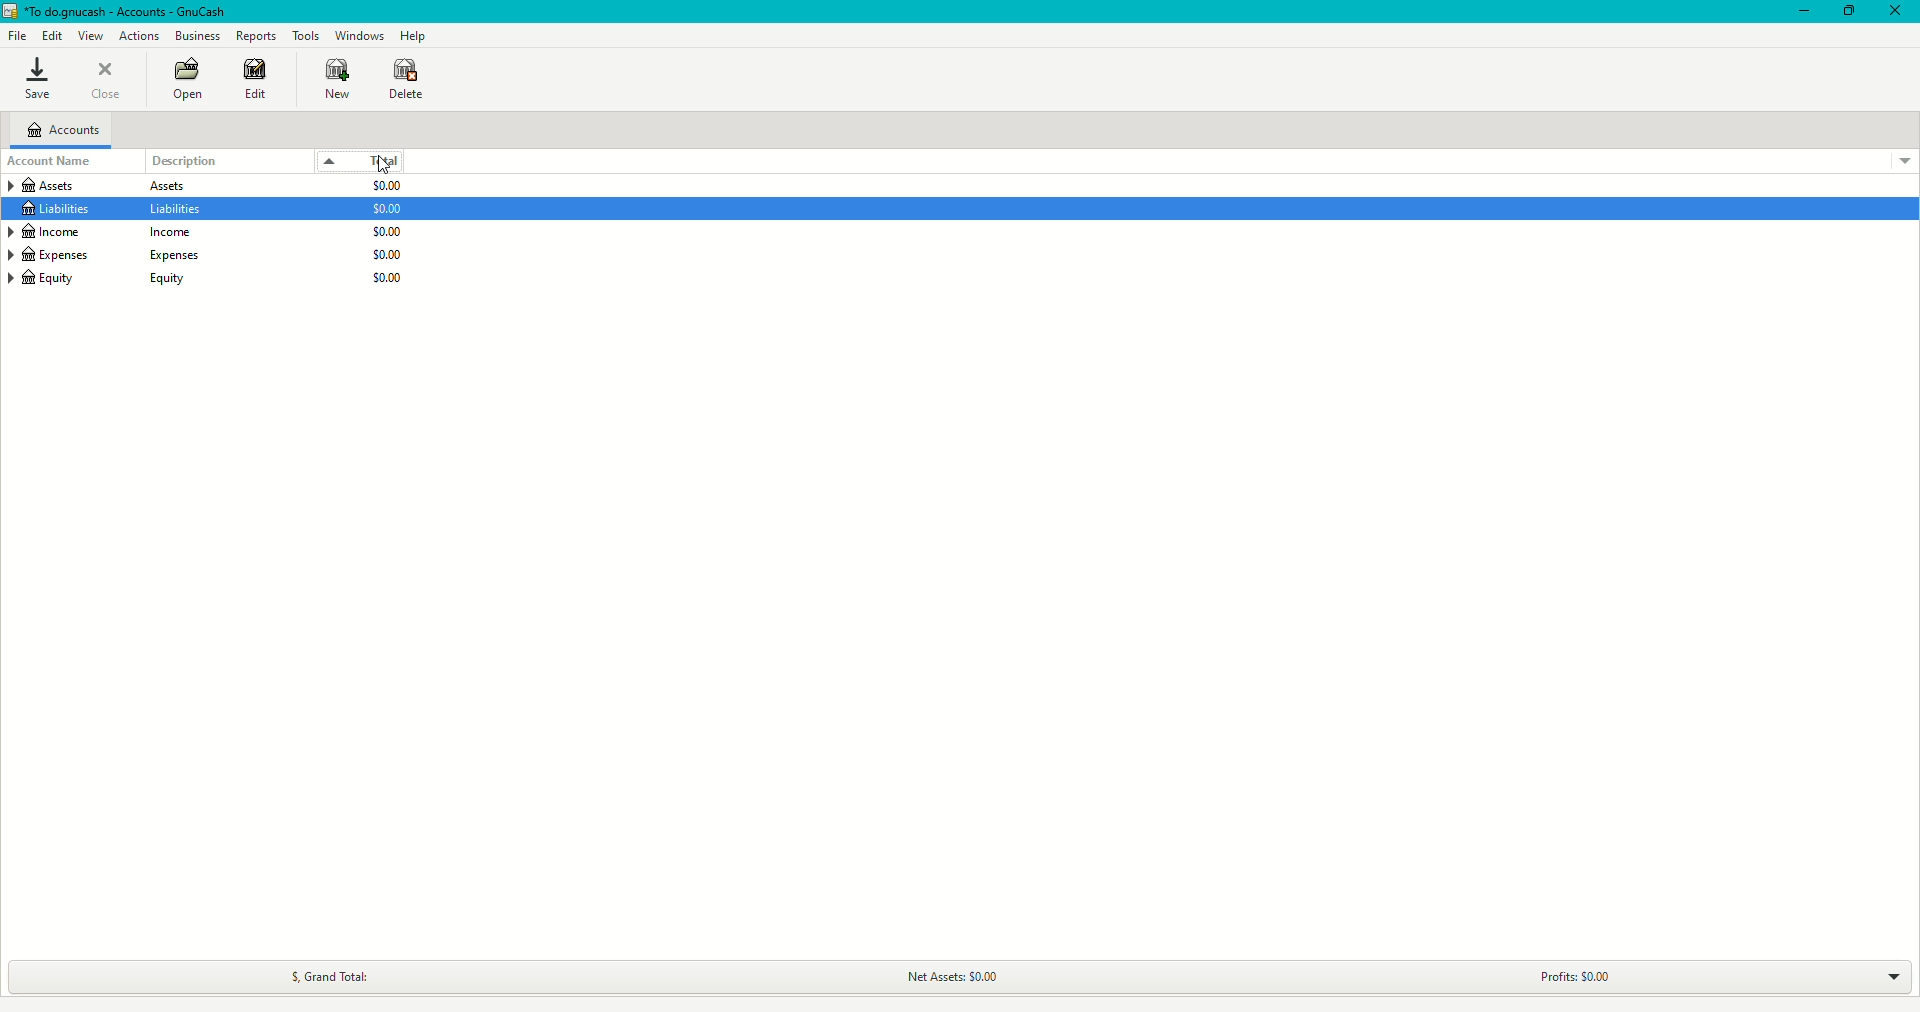  Describe the element at coordinates (65, 127) in the screenshot. I see `Accounts` at that location.